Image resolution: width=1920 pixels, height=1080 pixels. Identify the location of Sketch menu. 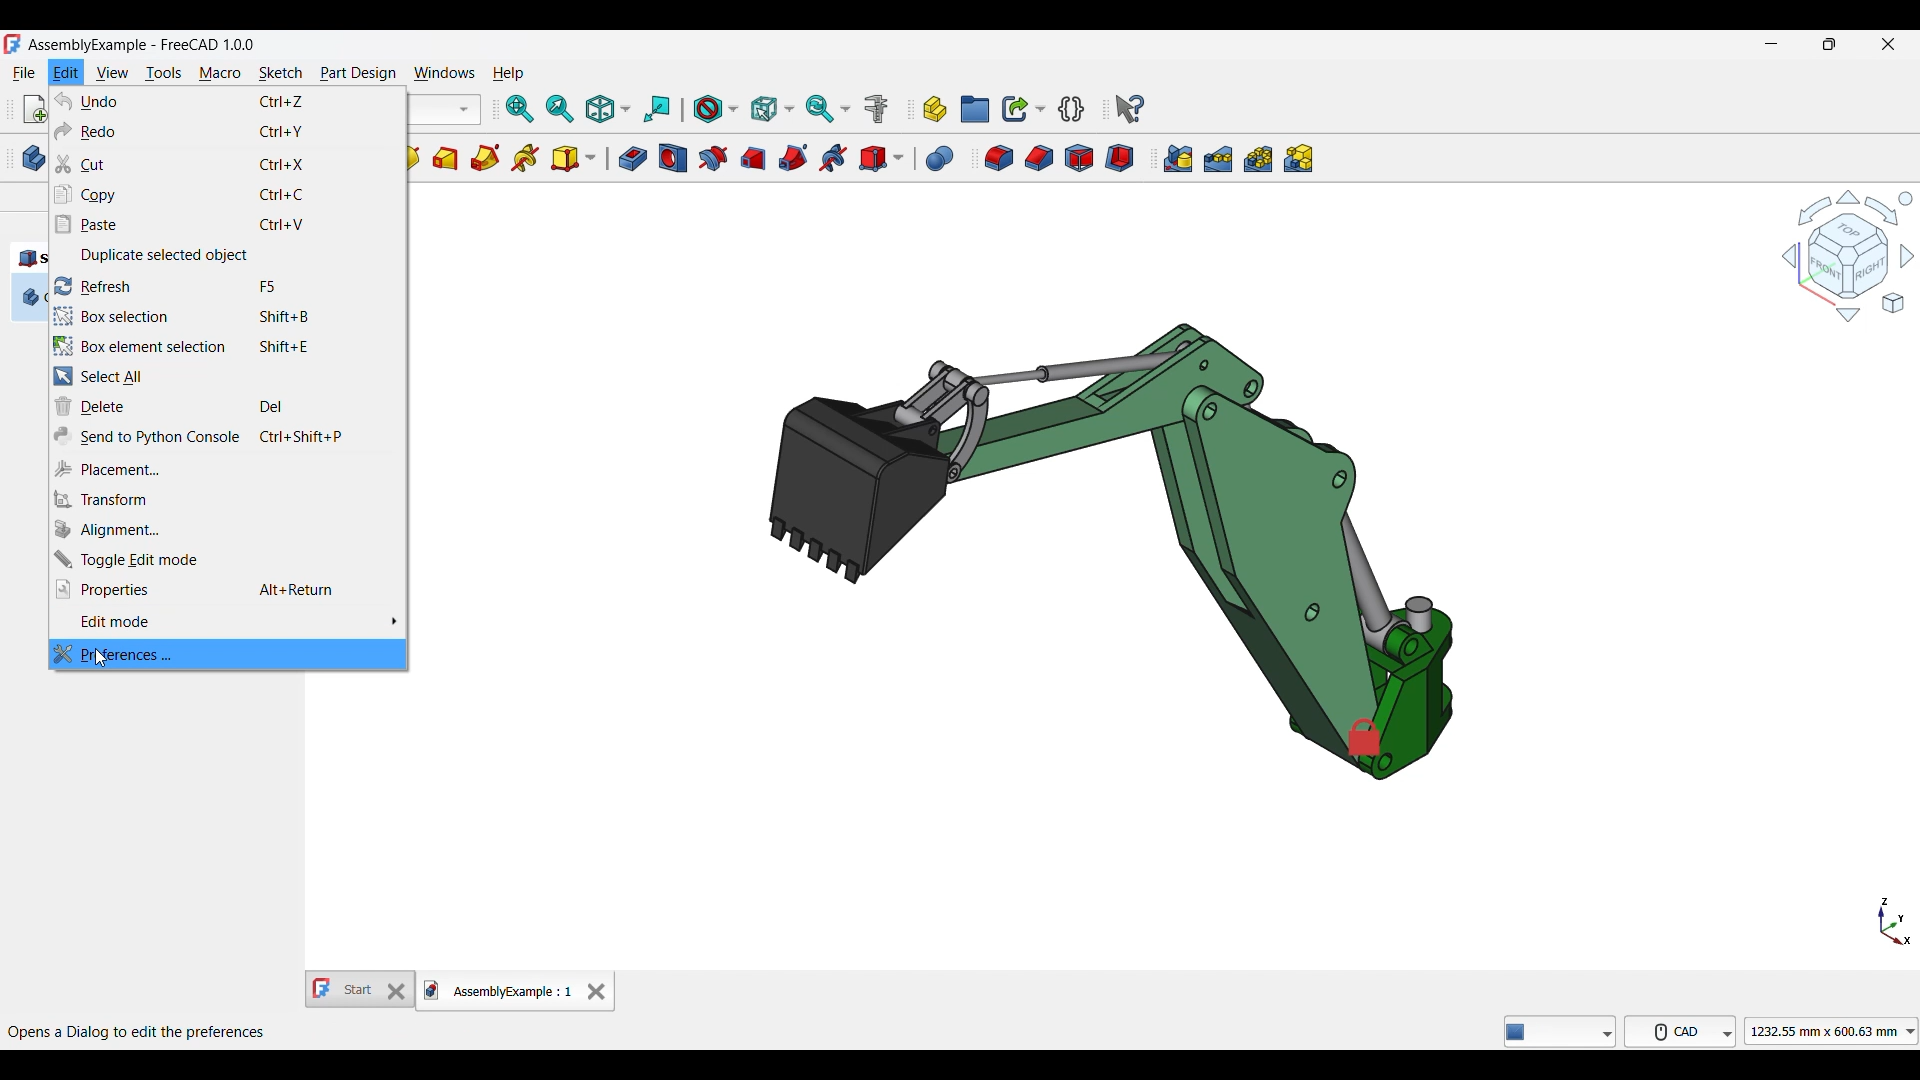
(280, 73).